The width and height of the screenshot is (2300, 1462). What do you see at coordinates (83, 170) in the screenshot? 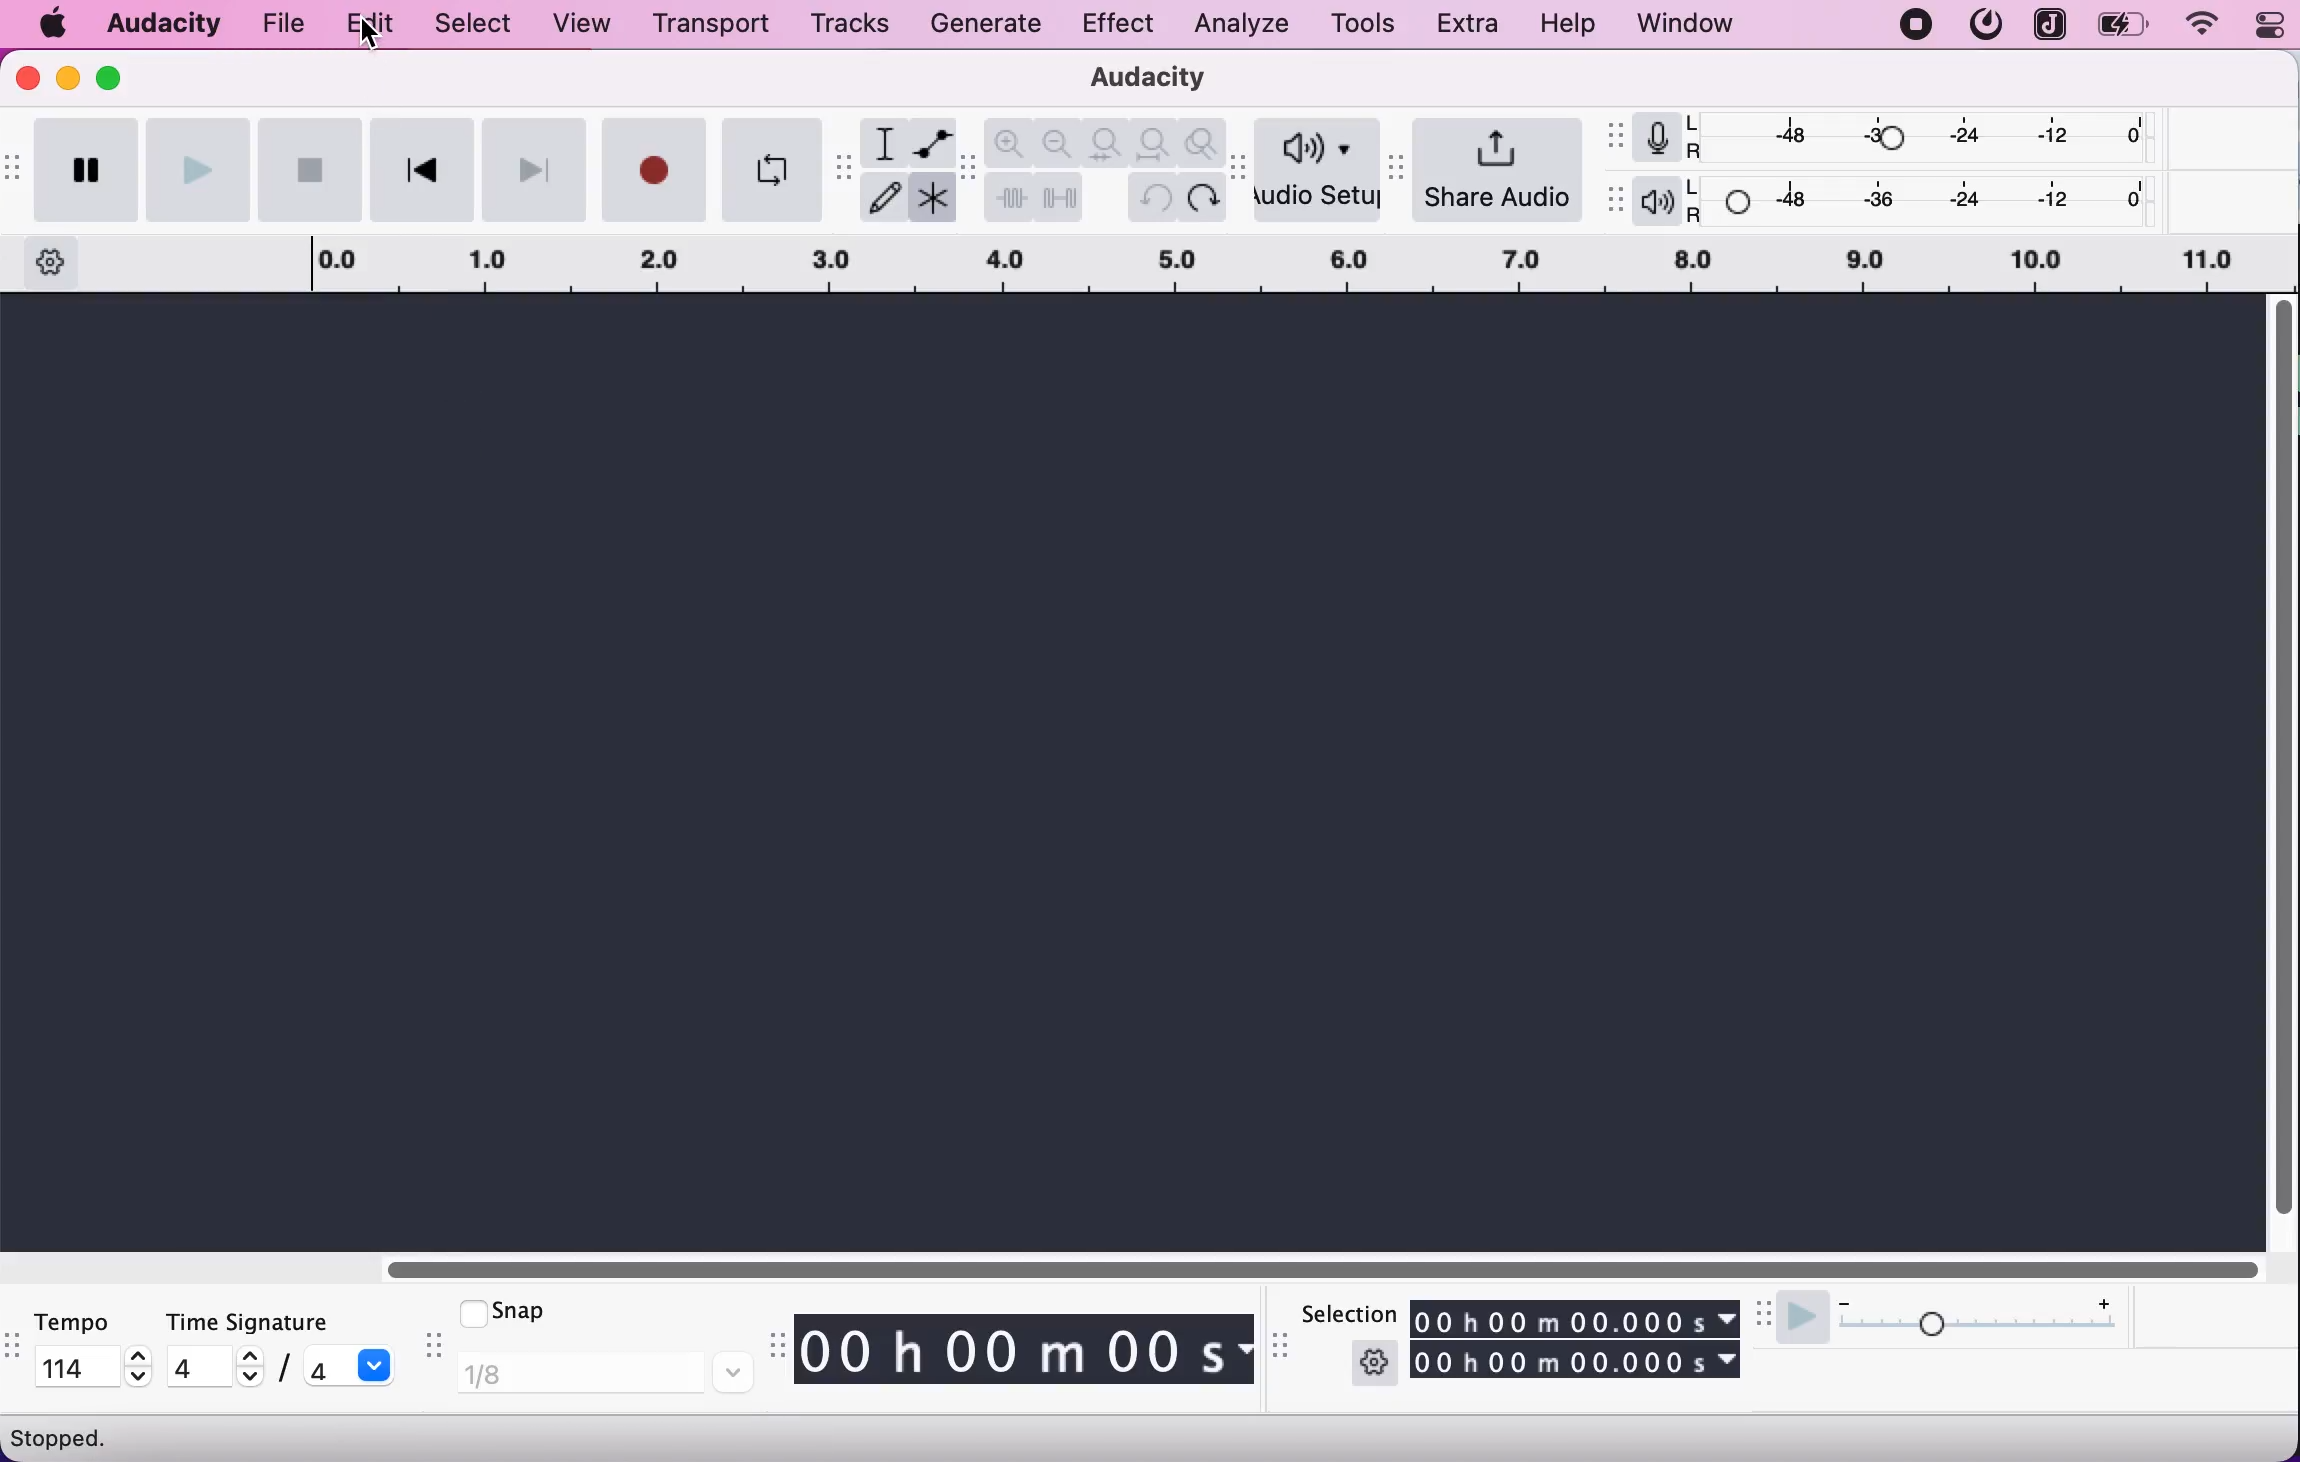
I see `pause` at bounding box center [83, 170].